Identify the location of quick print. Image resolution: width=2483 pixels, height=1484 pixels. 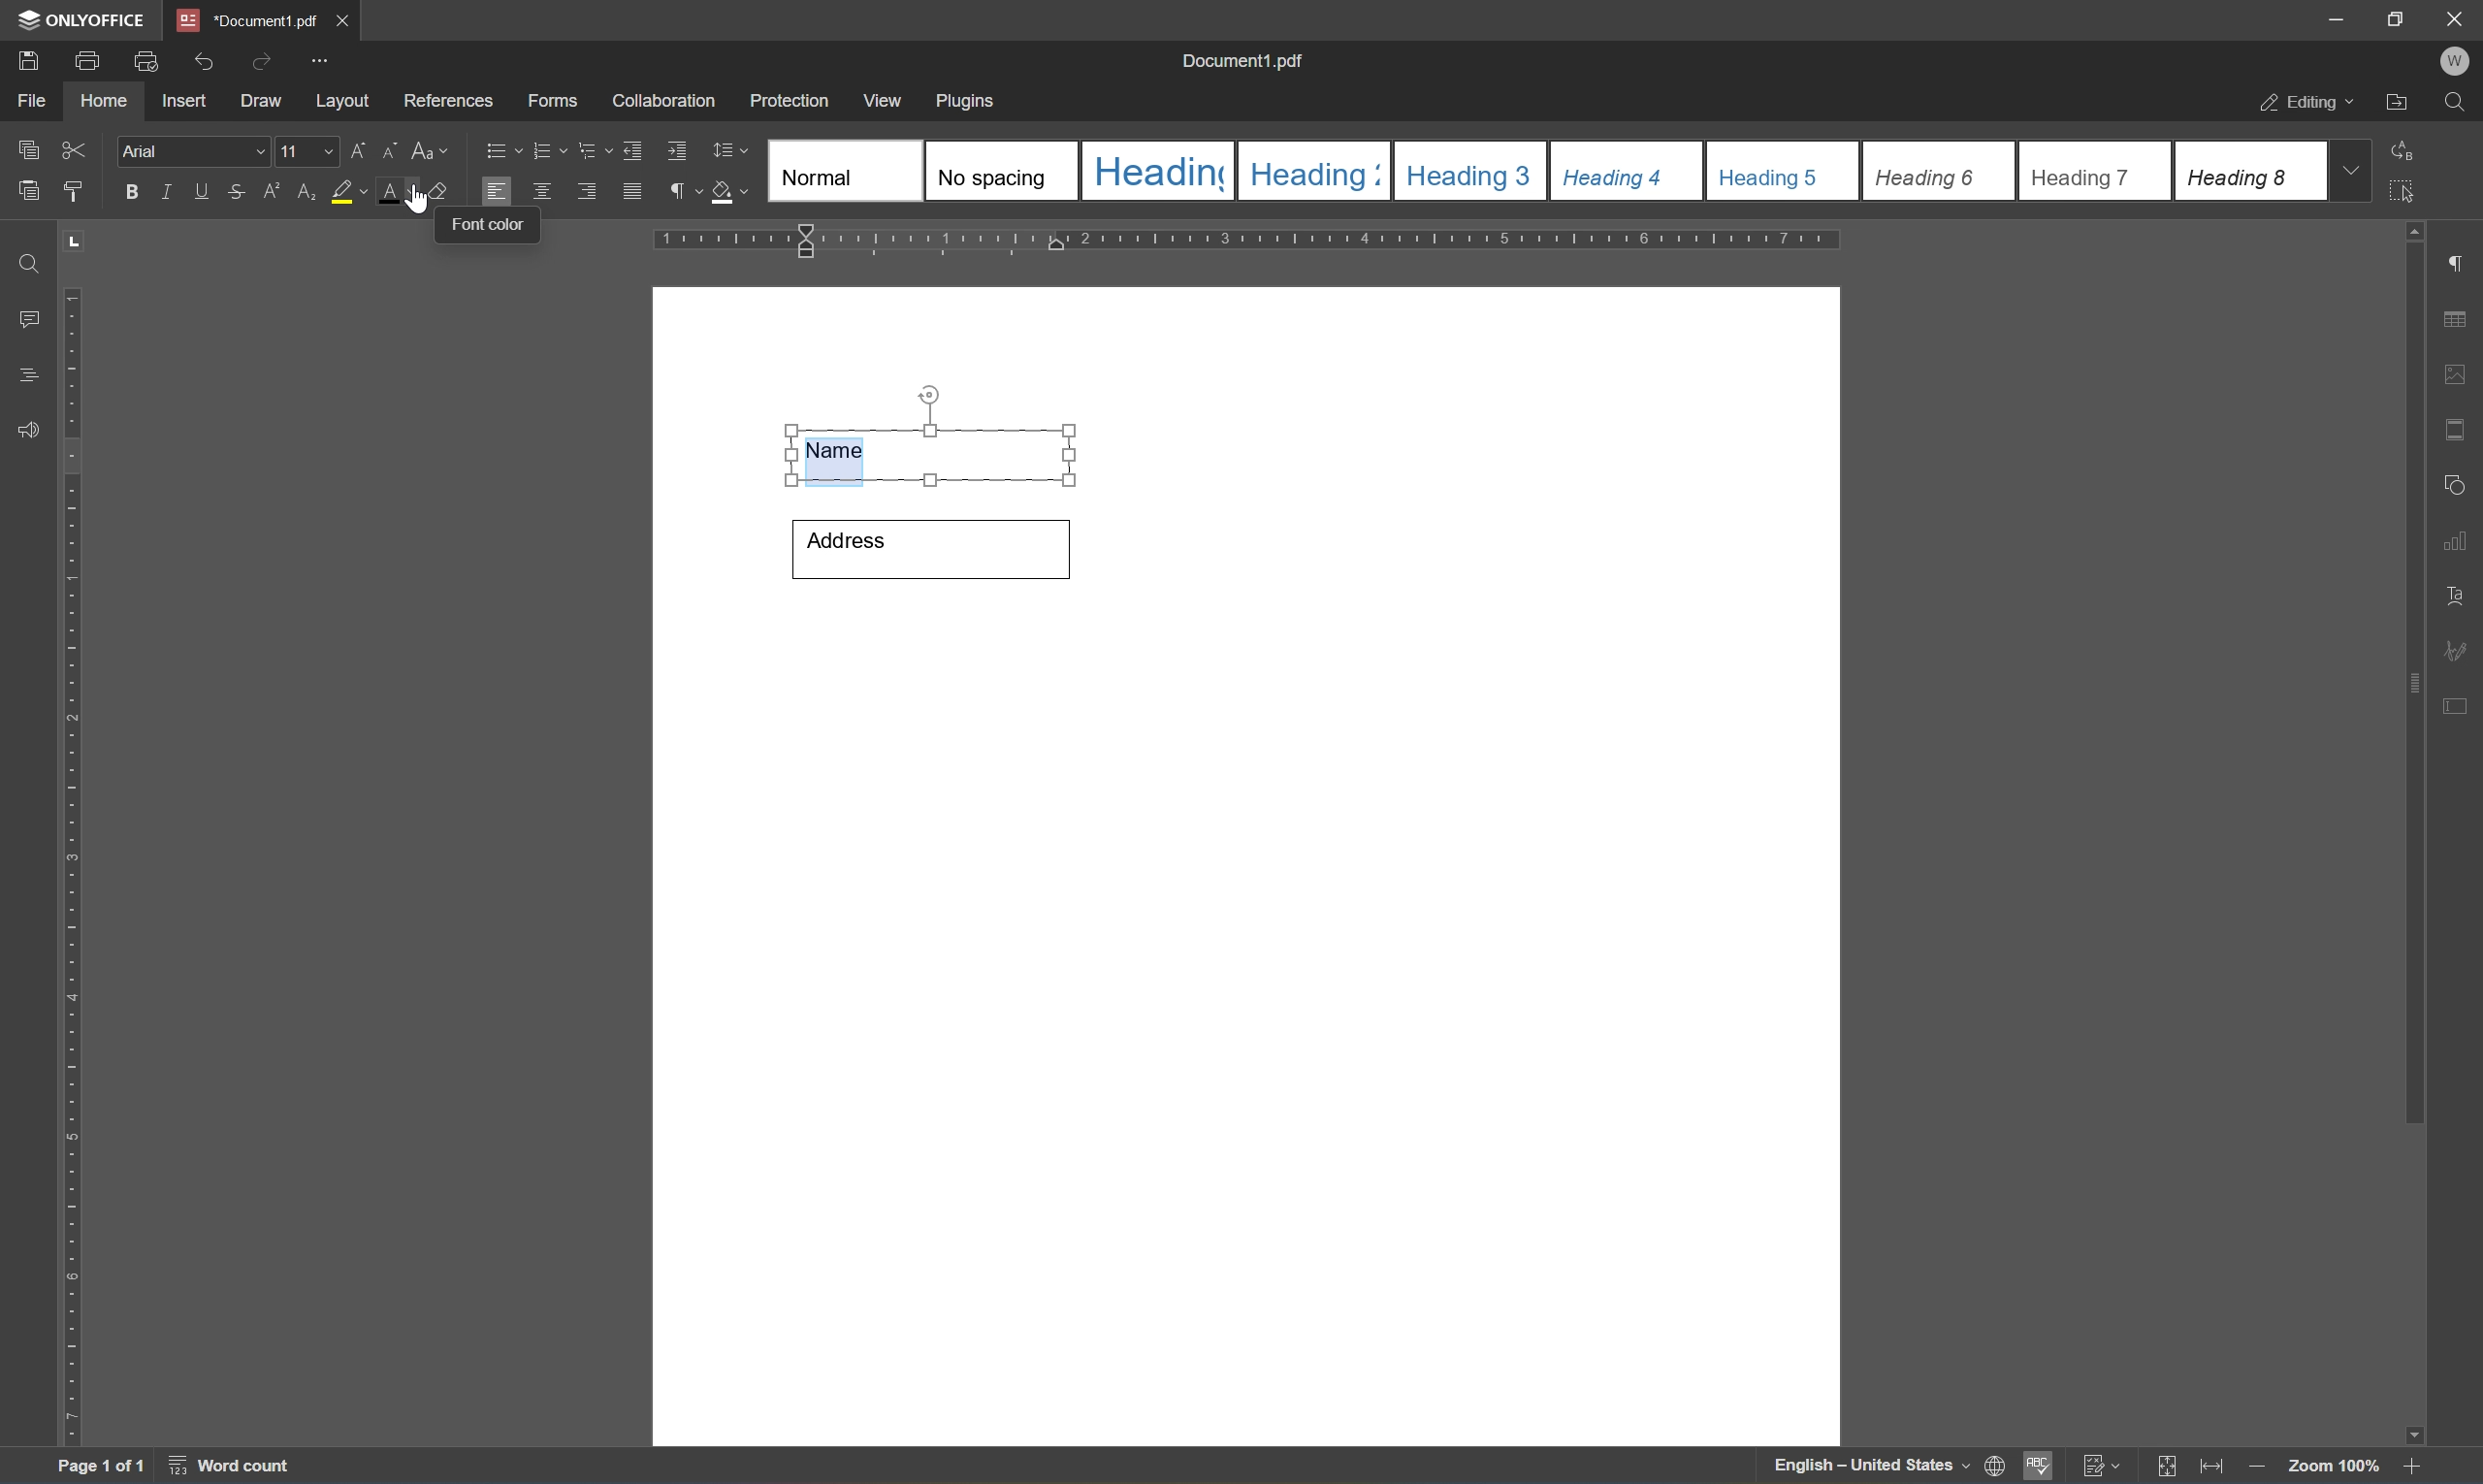
(141, 59).